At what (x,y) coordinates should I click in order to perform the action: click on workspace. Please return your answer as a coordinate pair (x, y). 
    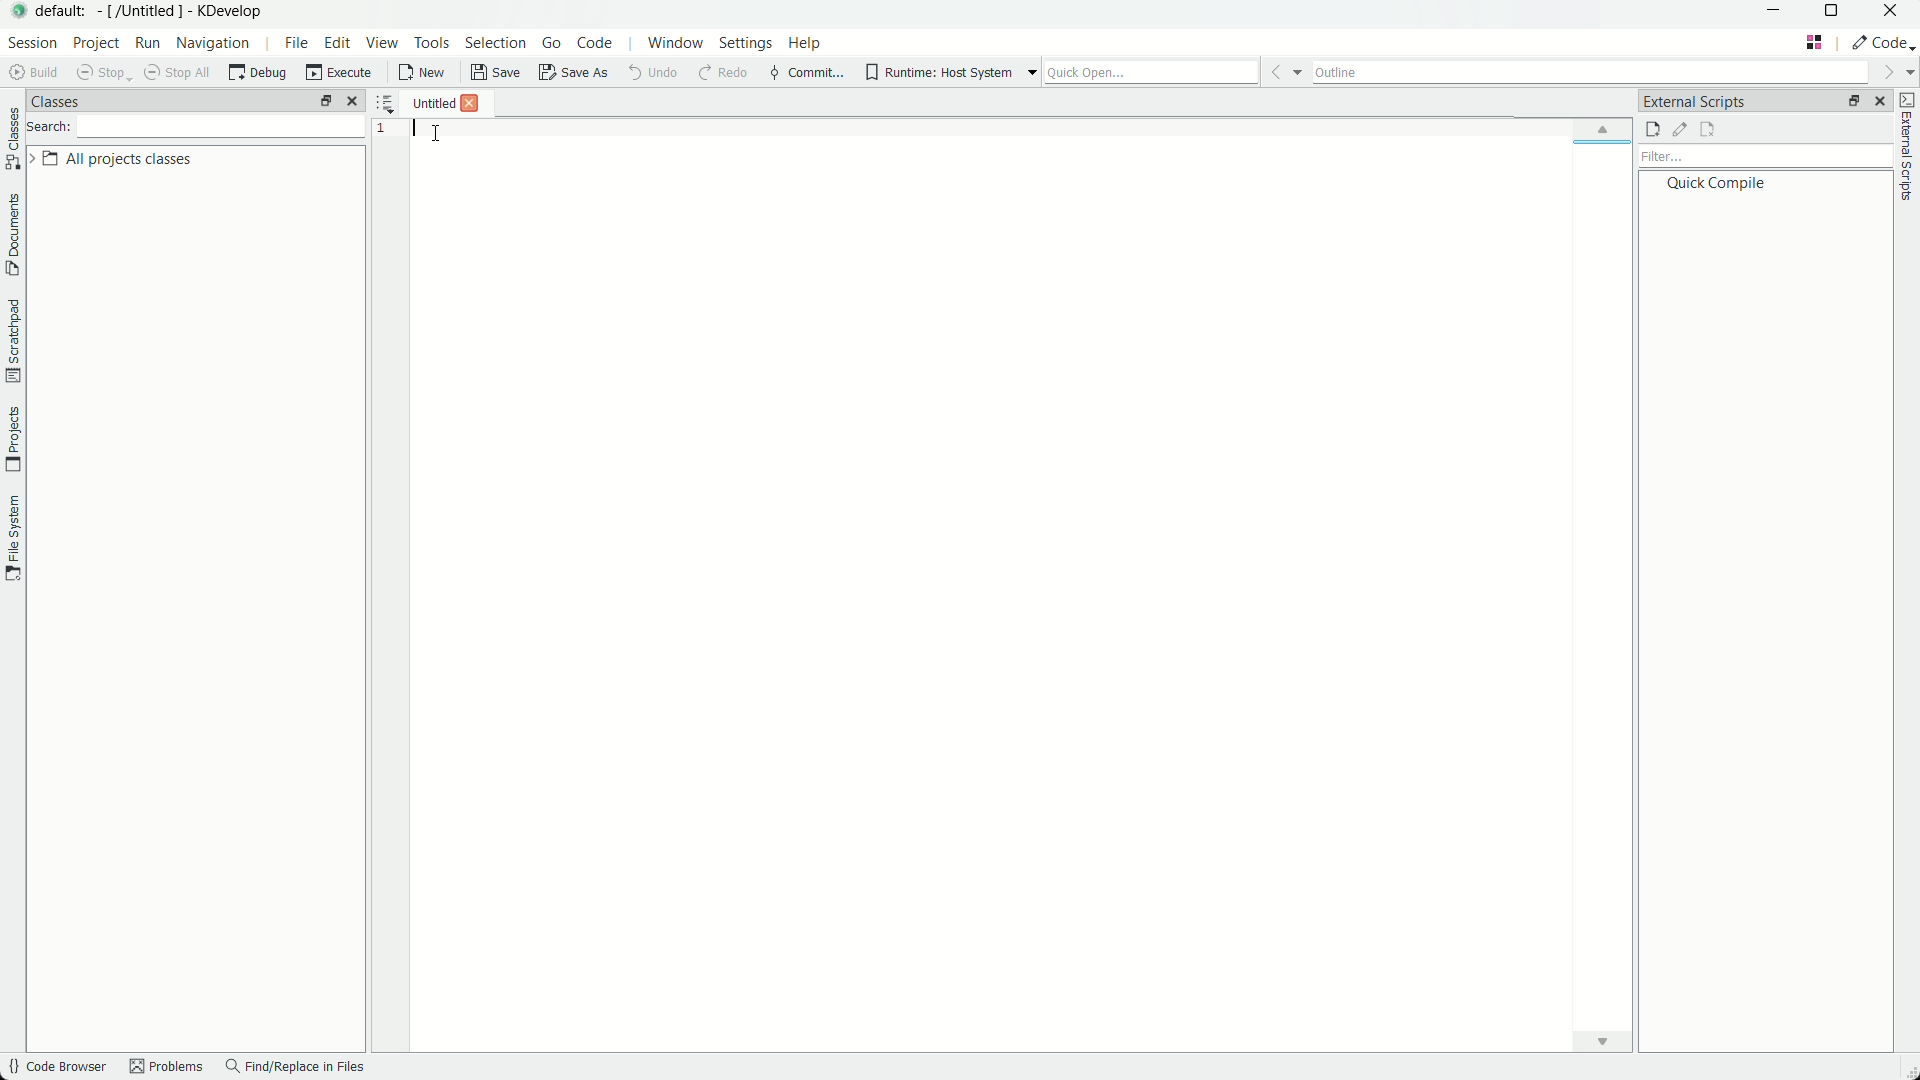
    Looking at the image, I should click on (1015, 608).